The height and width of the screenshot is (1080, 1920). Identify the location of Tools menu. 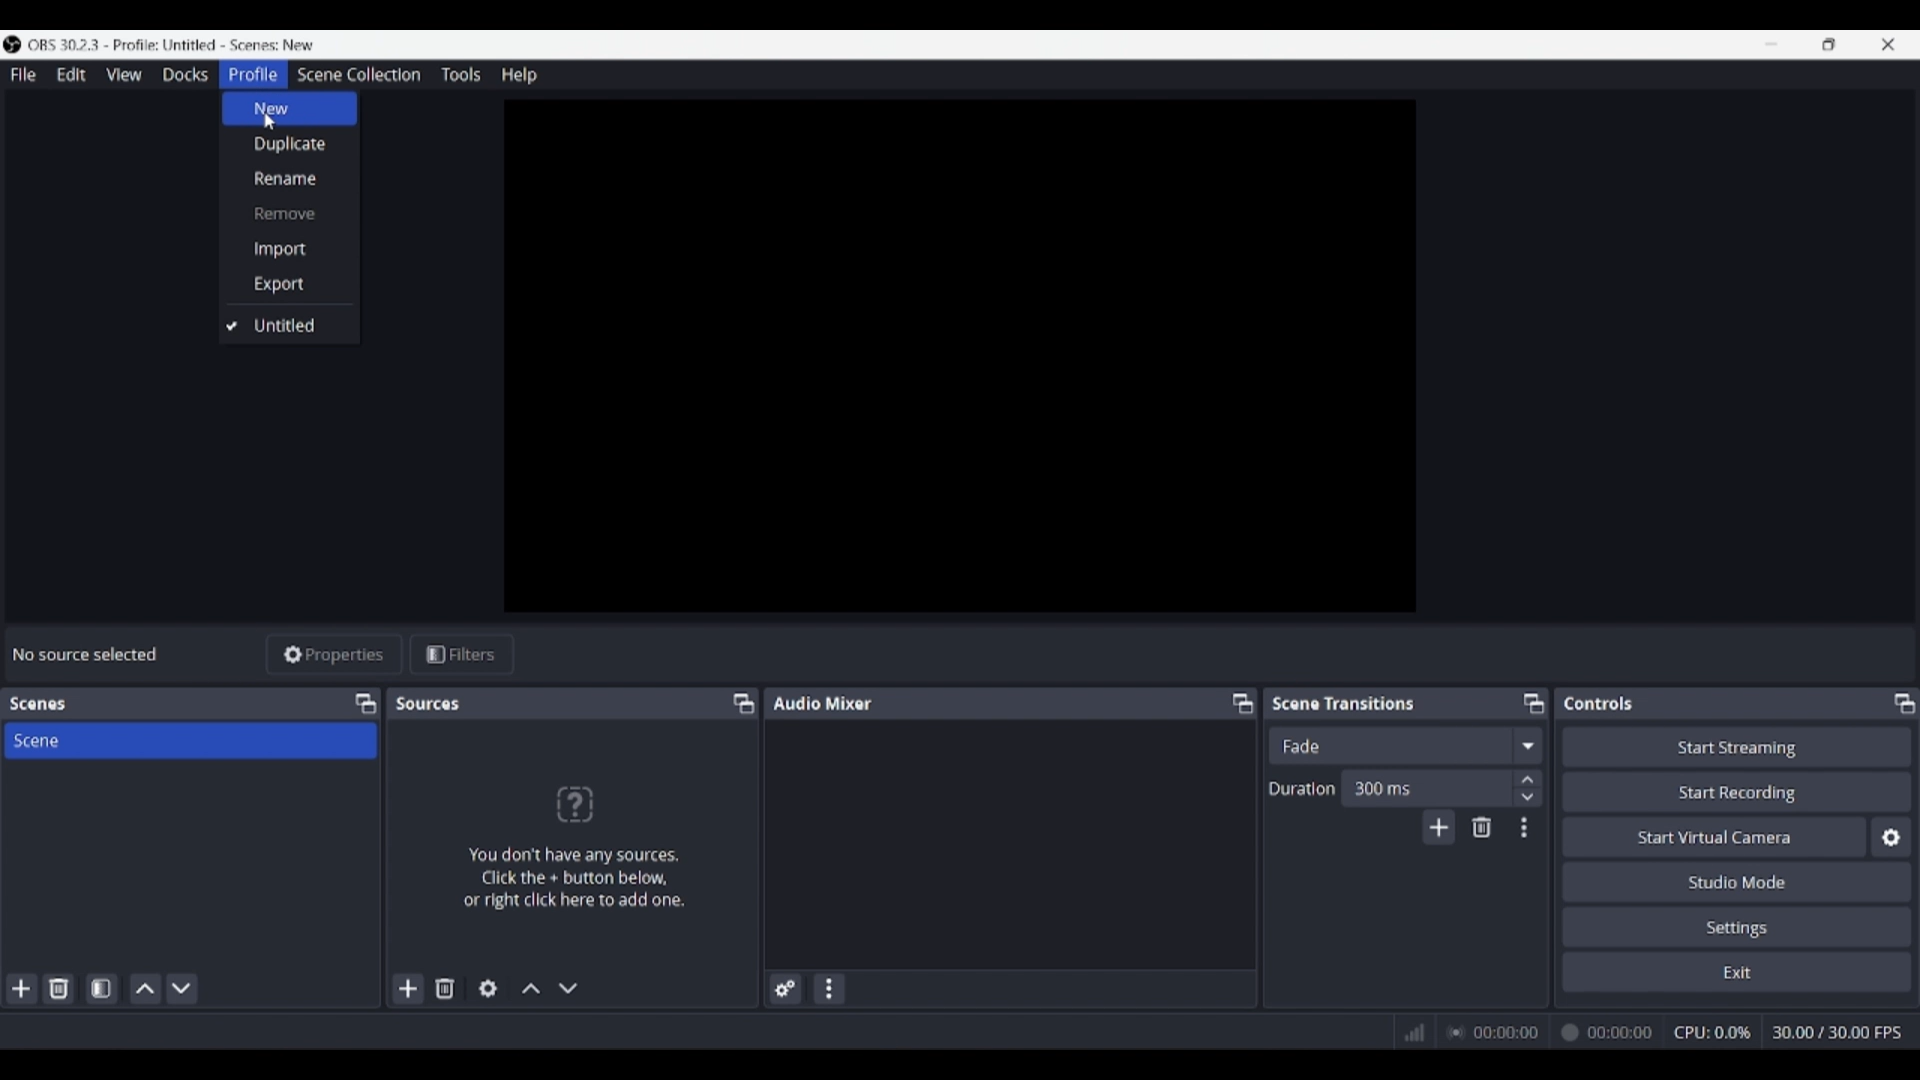
(460, 74).